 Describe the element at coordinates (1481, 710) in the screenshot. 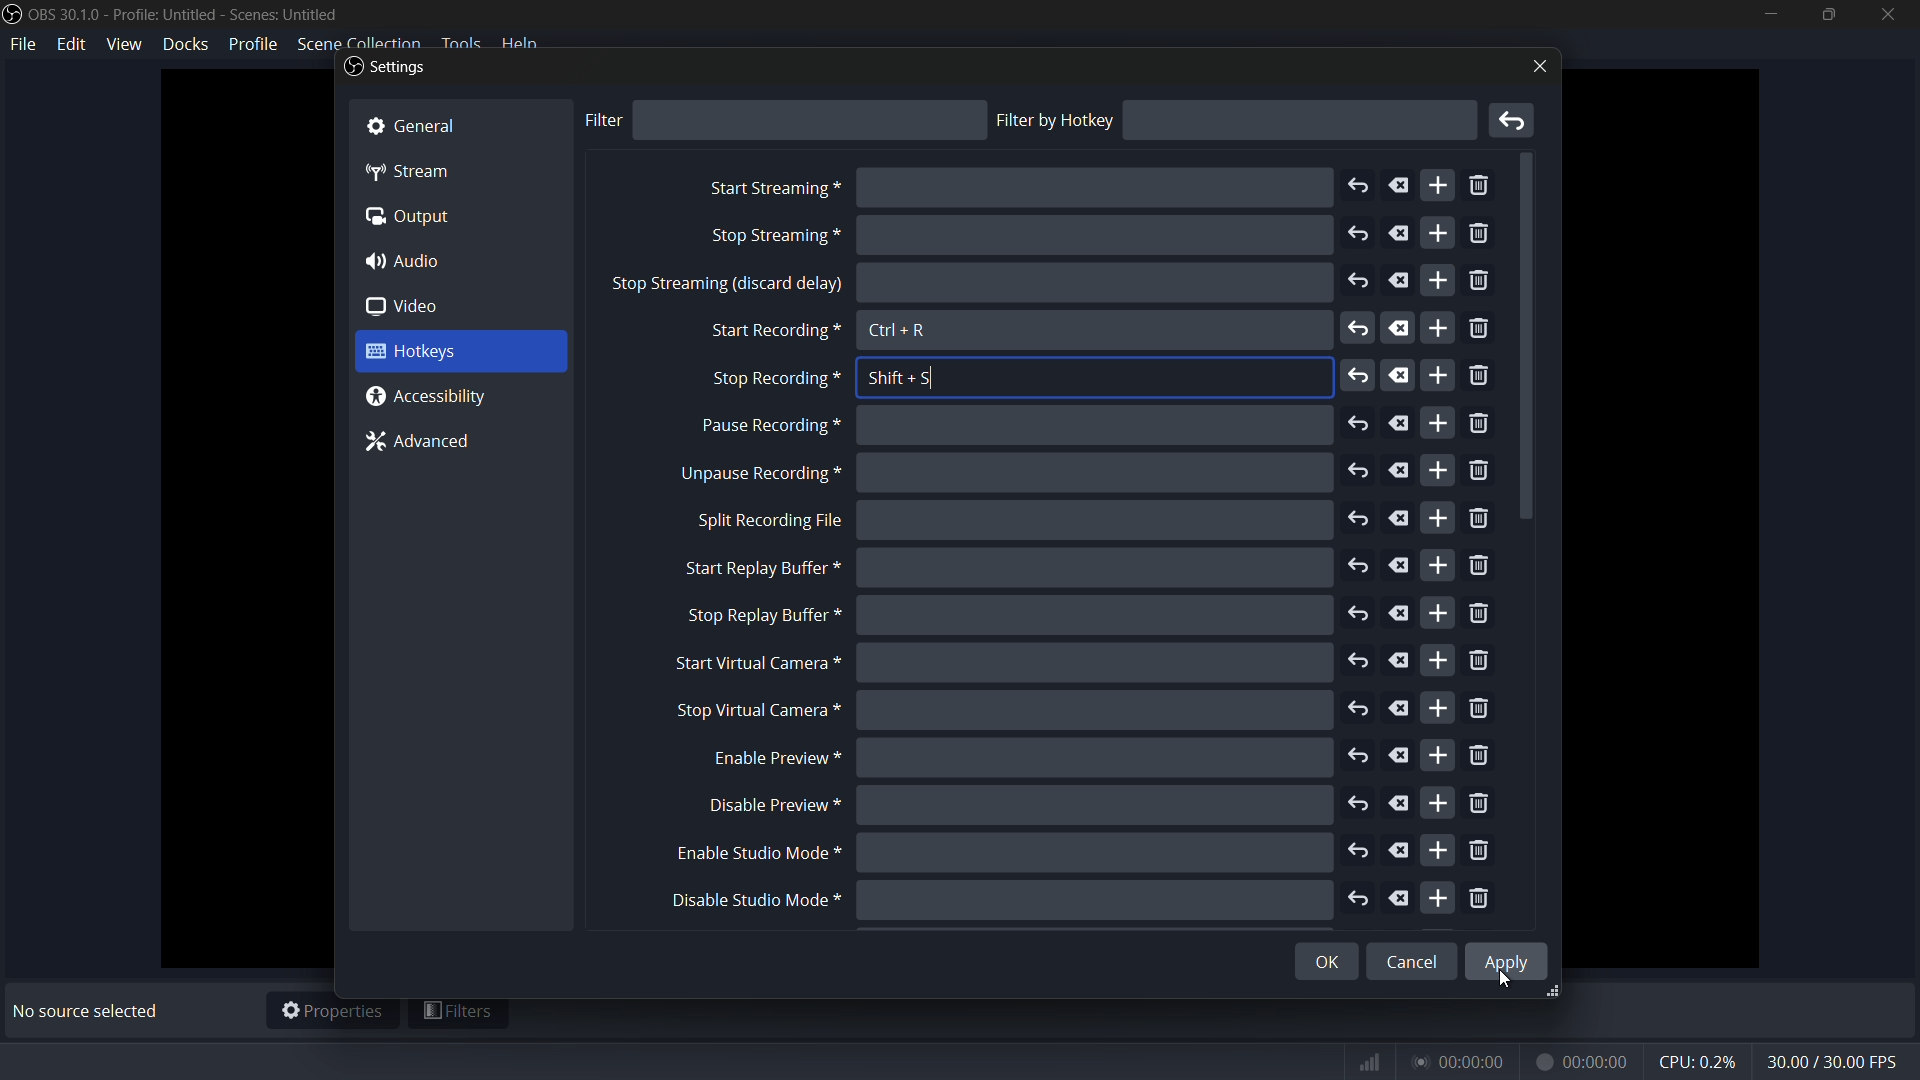

I see `remove` at that location.